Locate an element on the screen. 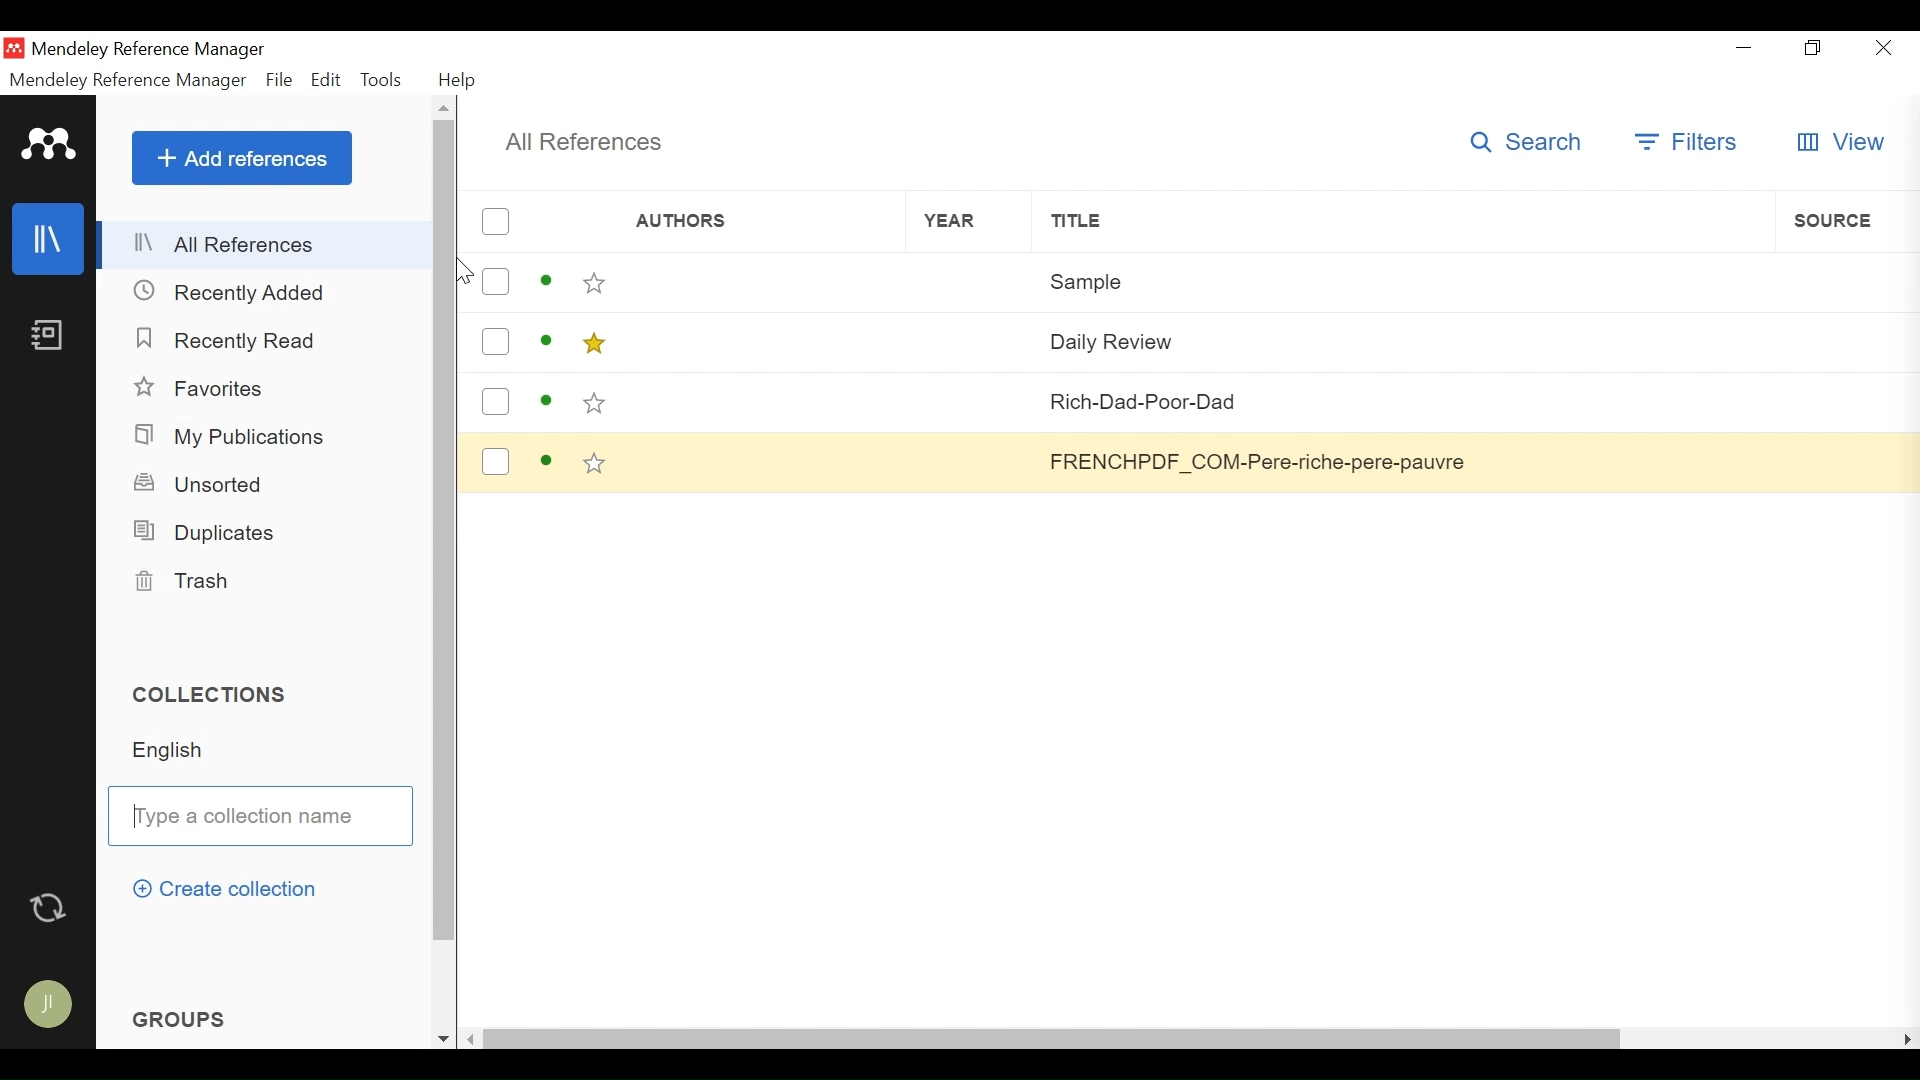 This screenshot has width=1920, height=1080. Year is located at coordinates (968, 282).